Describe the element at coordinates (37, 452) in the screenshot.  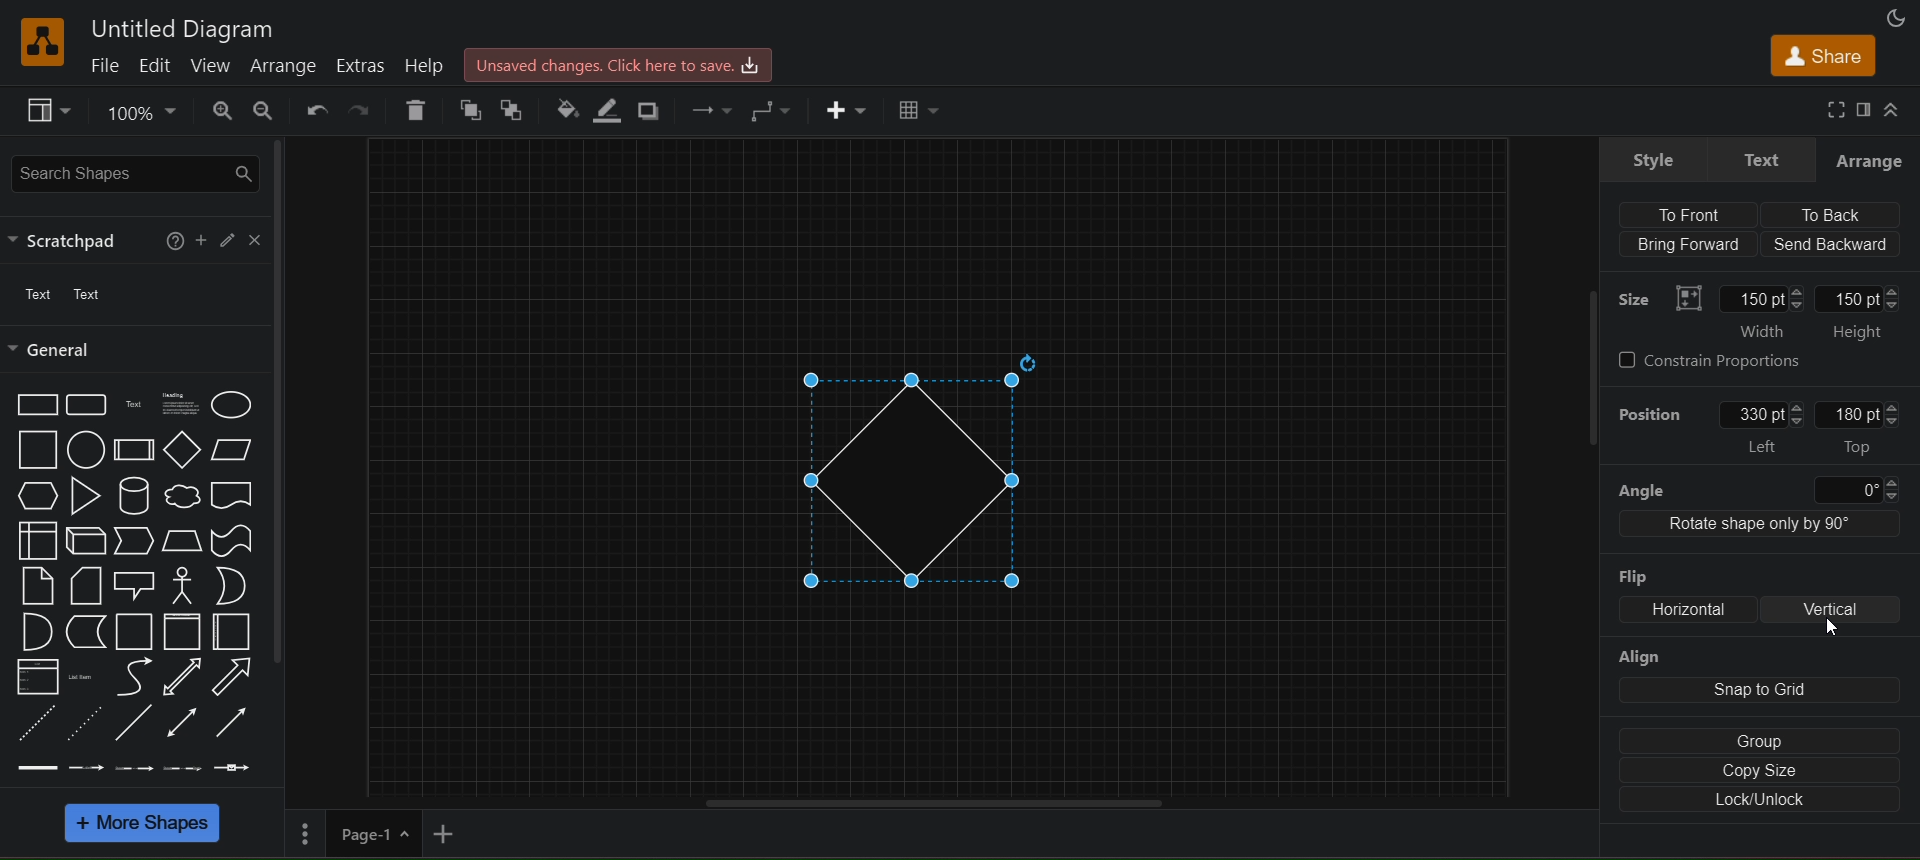
I see `square` at that location.